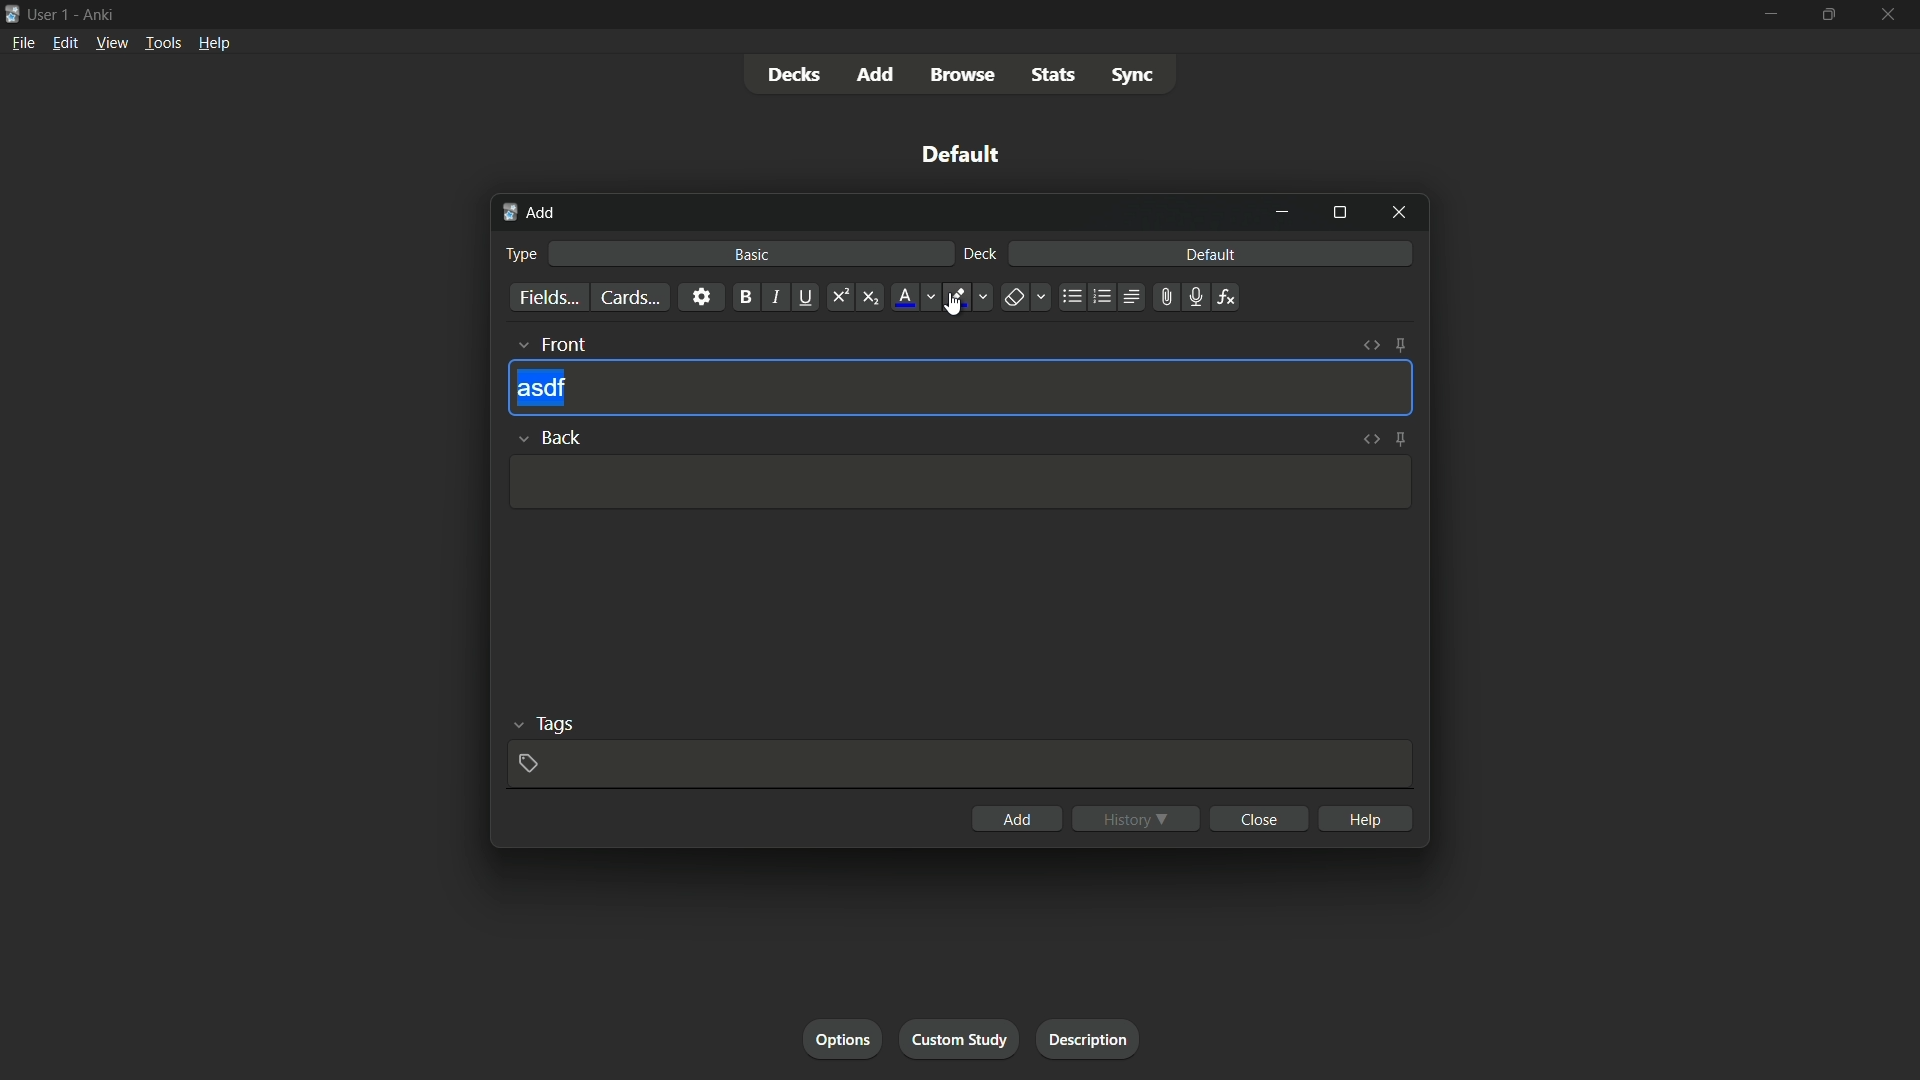 This screenshot has width=1920, height=1080. What do you see at coordinates (796, 73) in the screenshot?
I see `decks` at bounding box center [796, 73].